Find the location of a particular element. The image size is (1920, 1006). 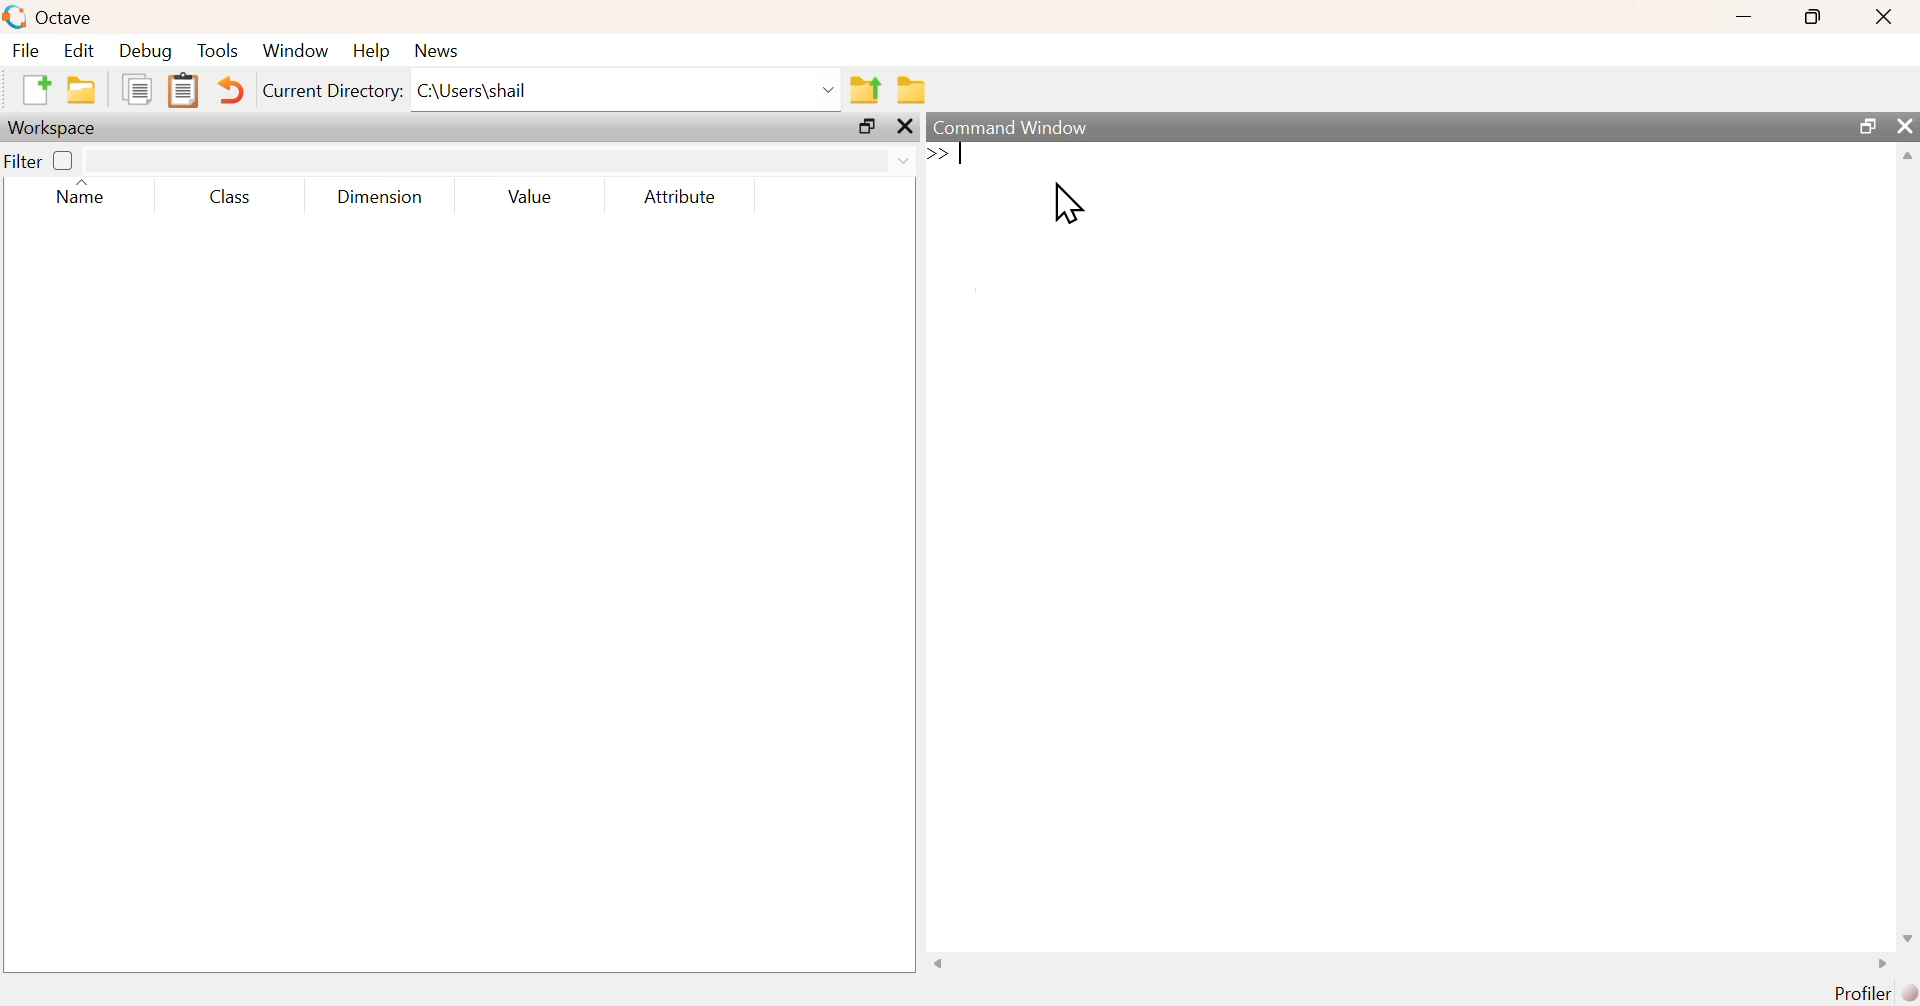

copy is located at coordinates (141, 88).